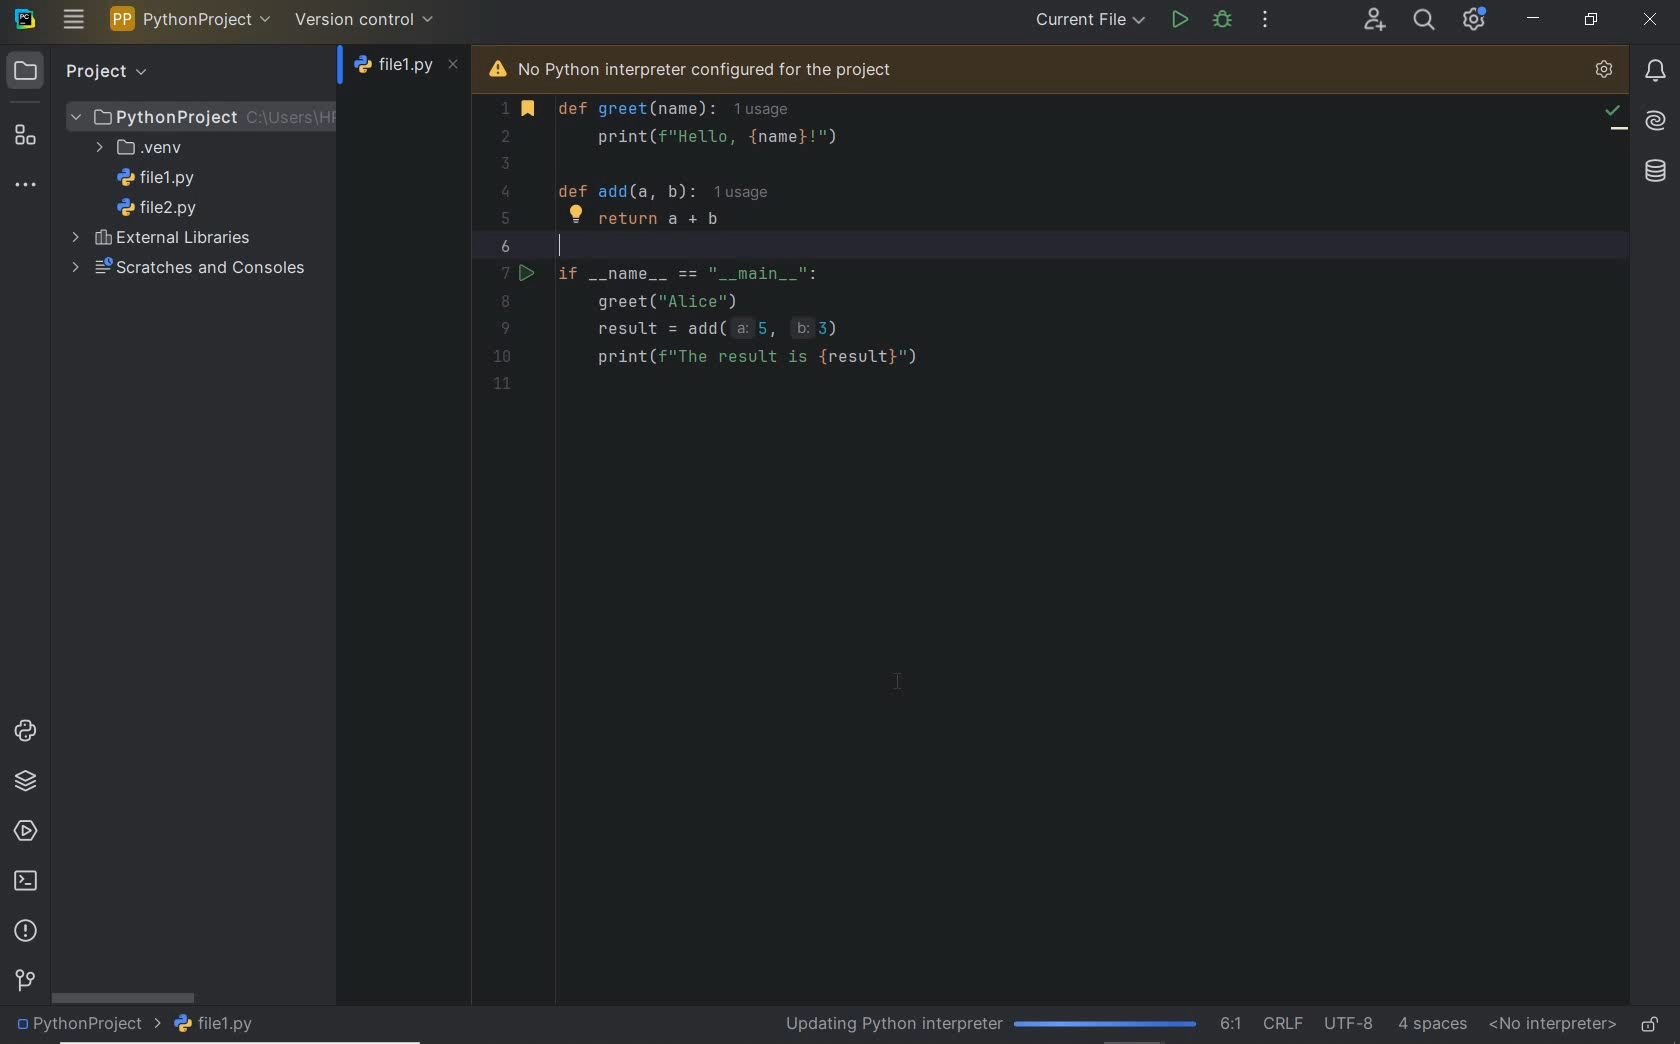 The height and width of the screenshot is (1044, 1680). I want to click on python consoles, so click(23, 730).